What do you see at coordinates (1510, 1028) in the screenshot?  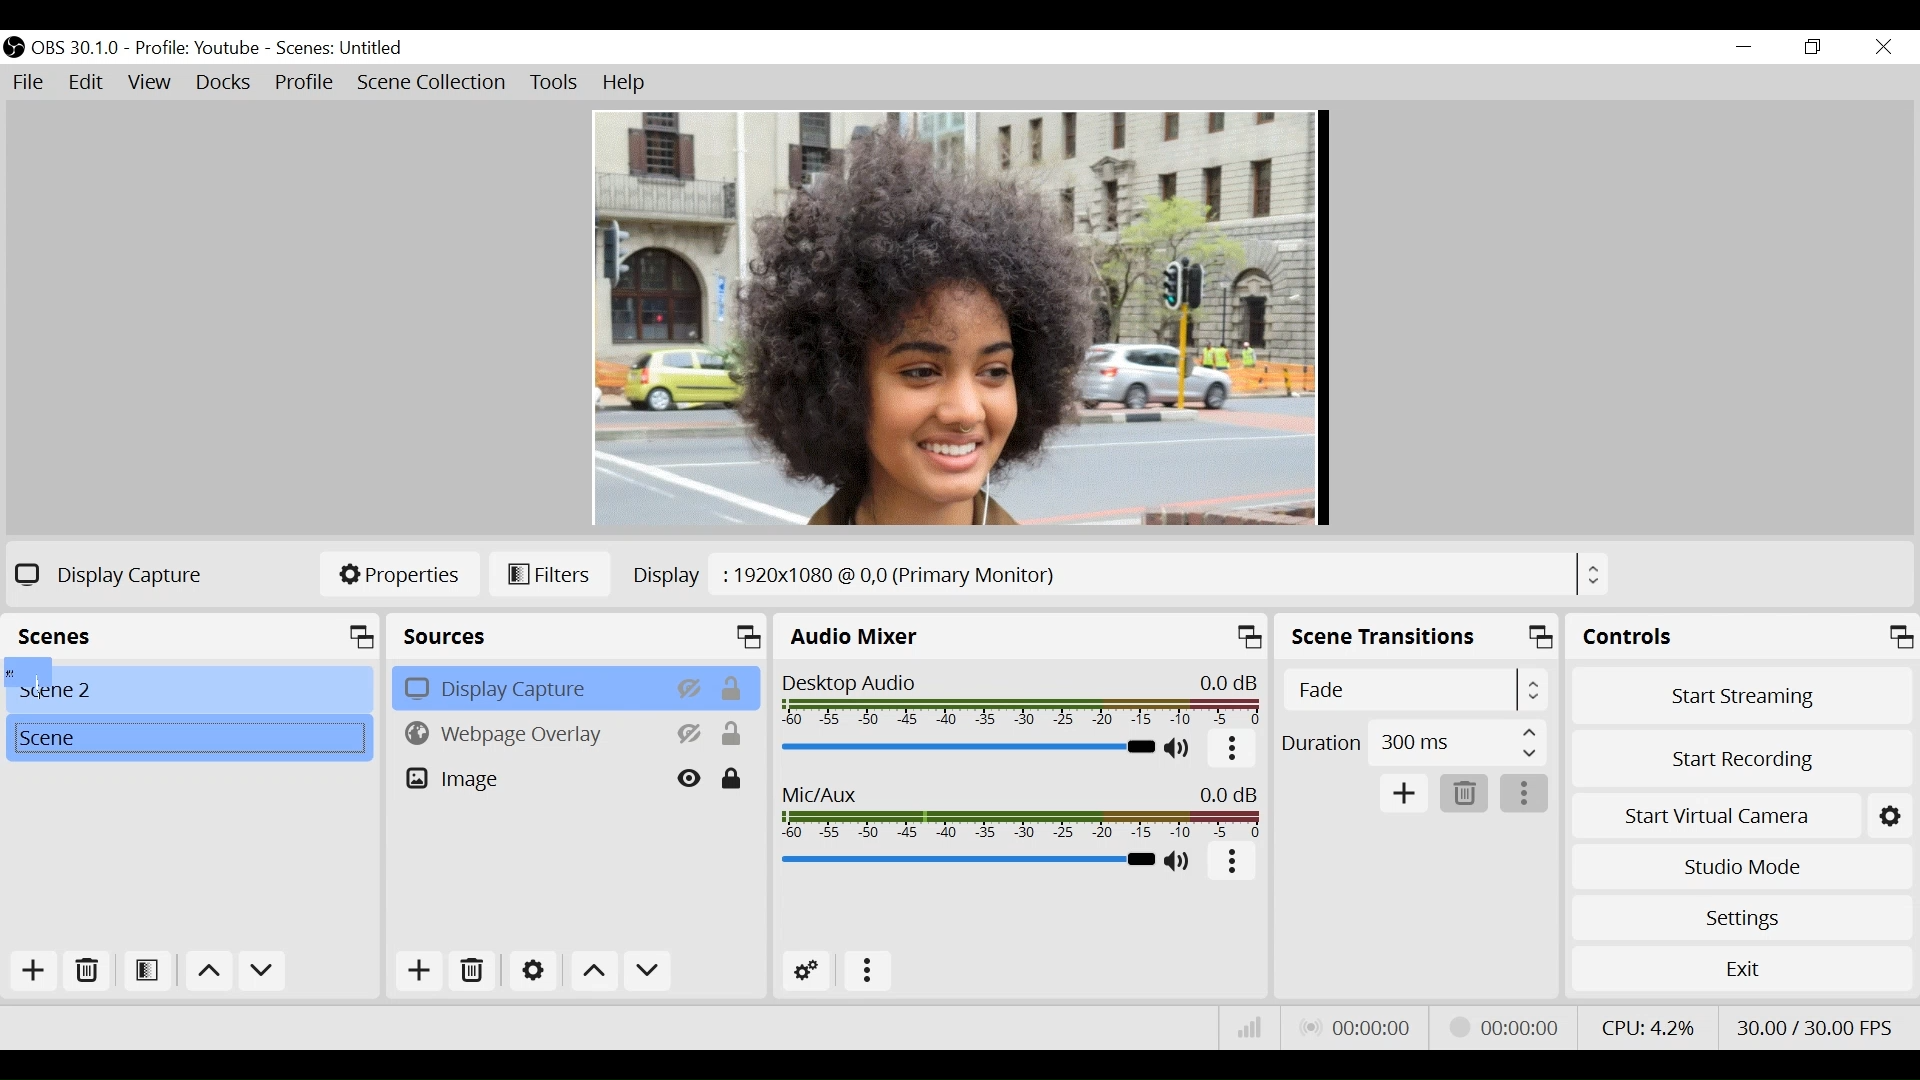 I see `Streaming Status` at bounding box center [1510, 1028].